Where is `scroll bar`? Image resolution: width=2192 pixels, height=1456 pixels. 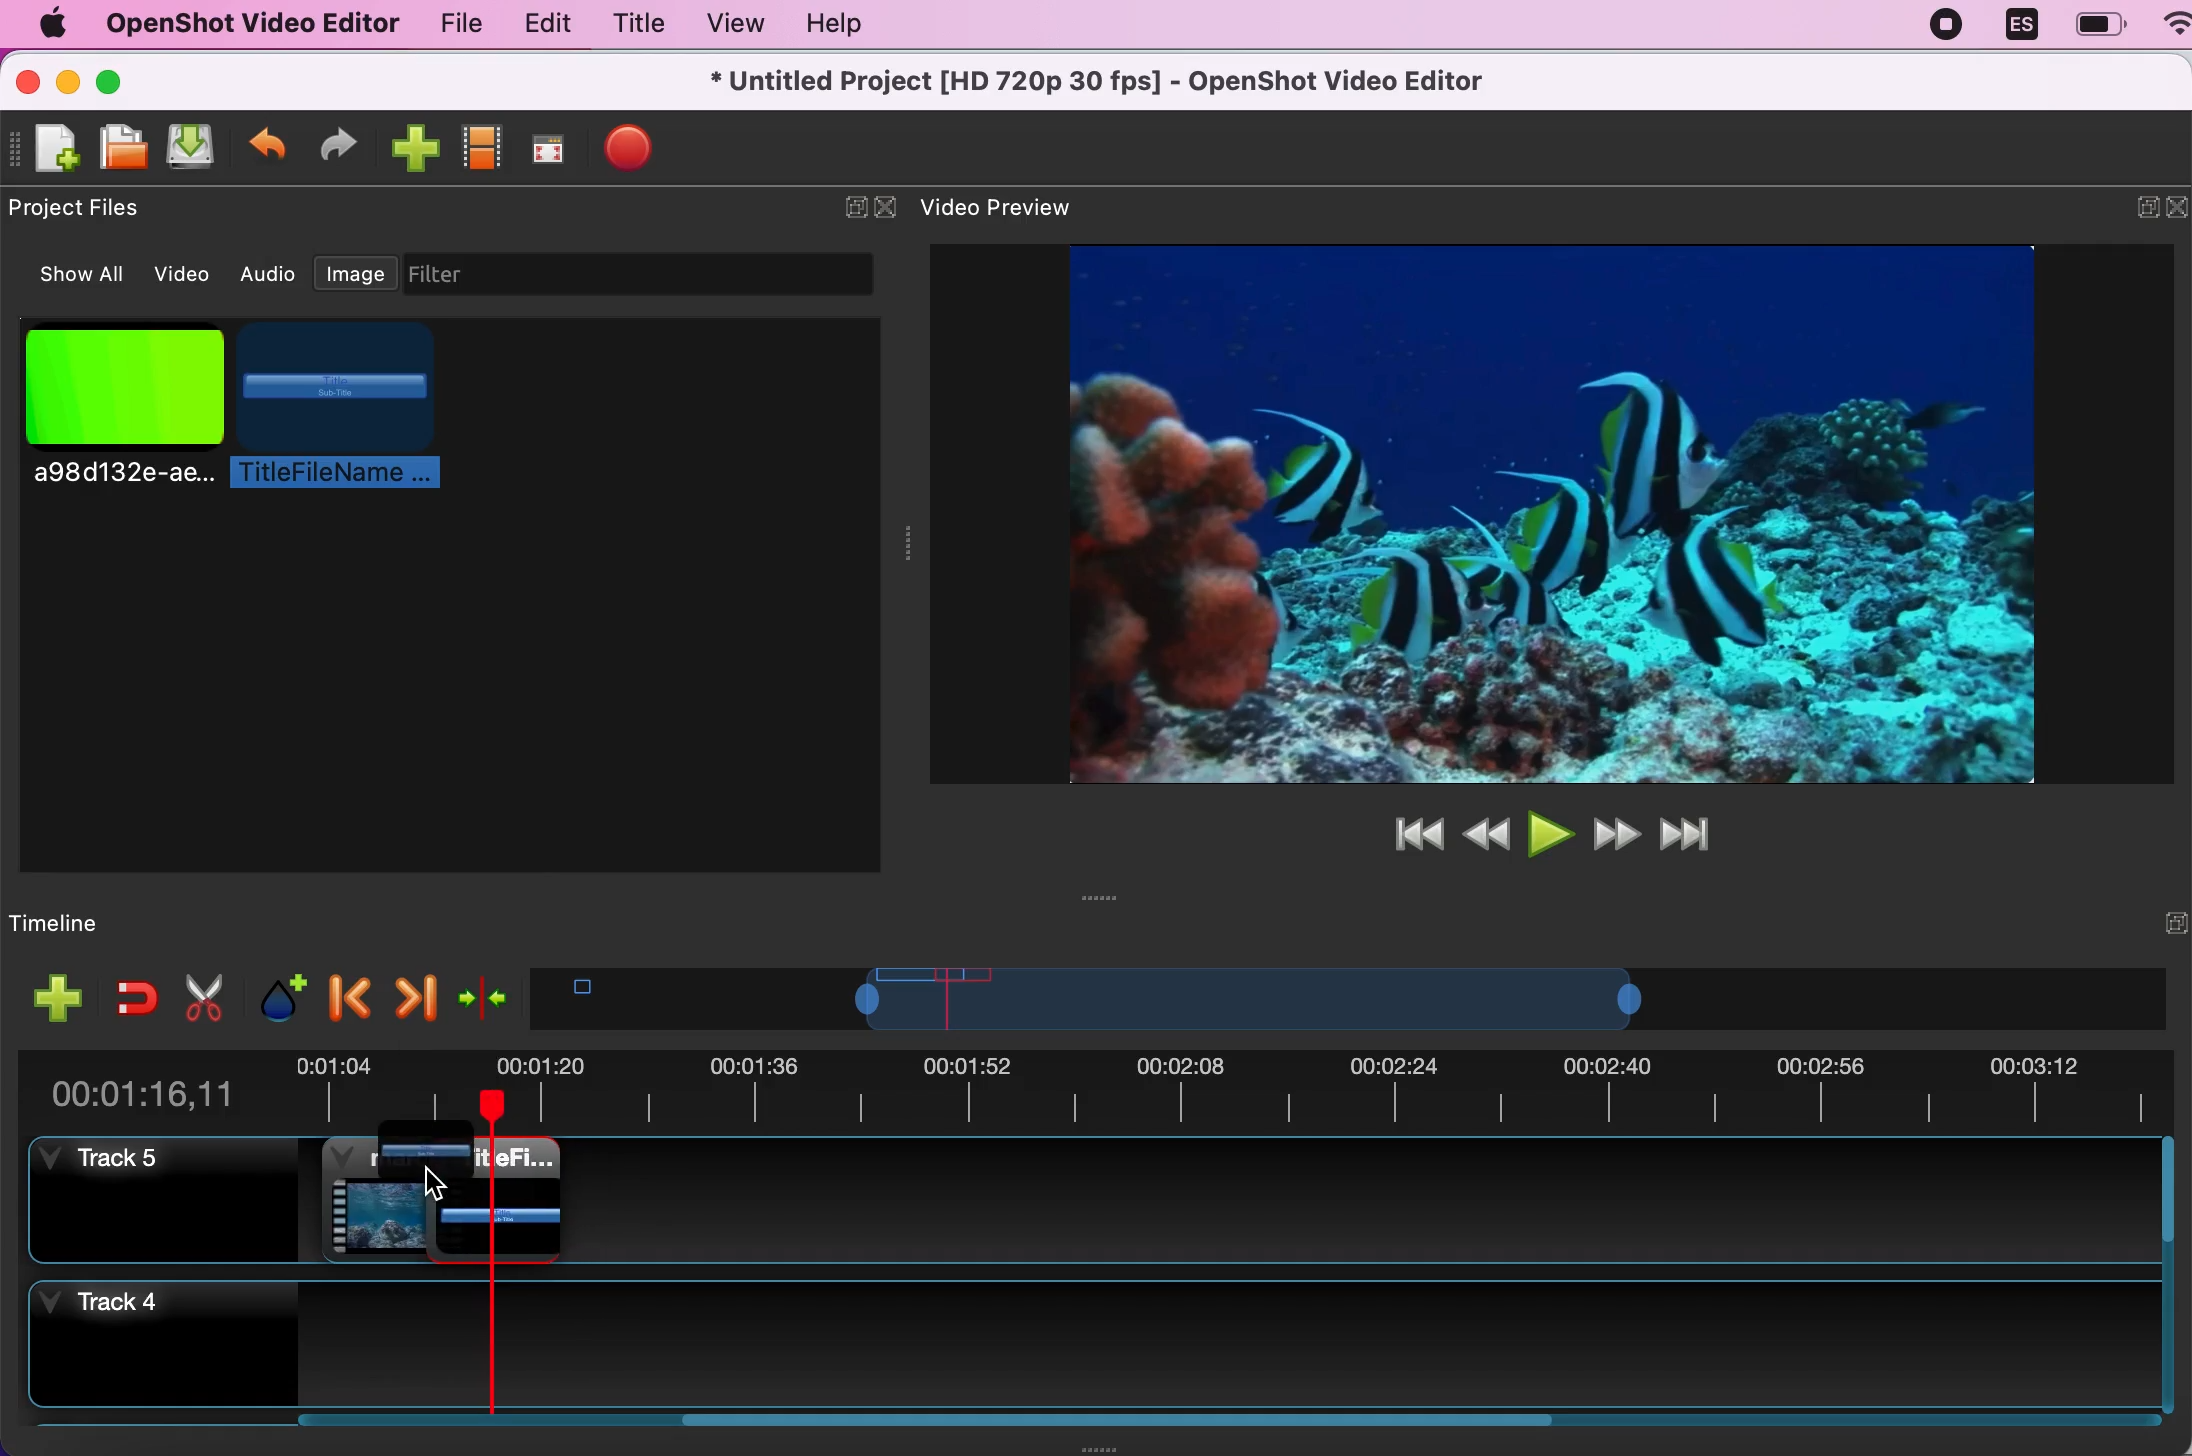
scroll bar is located at coordinates (2178, 1279).